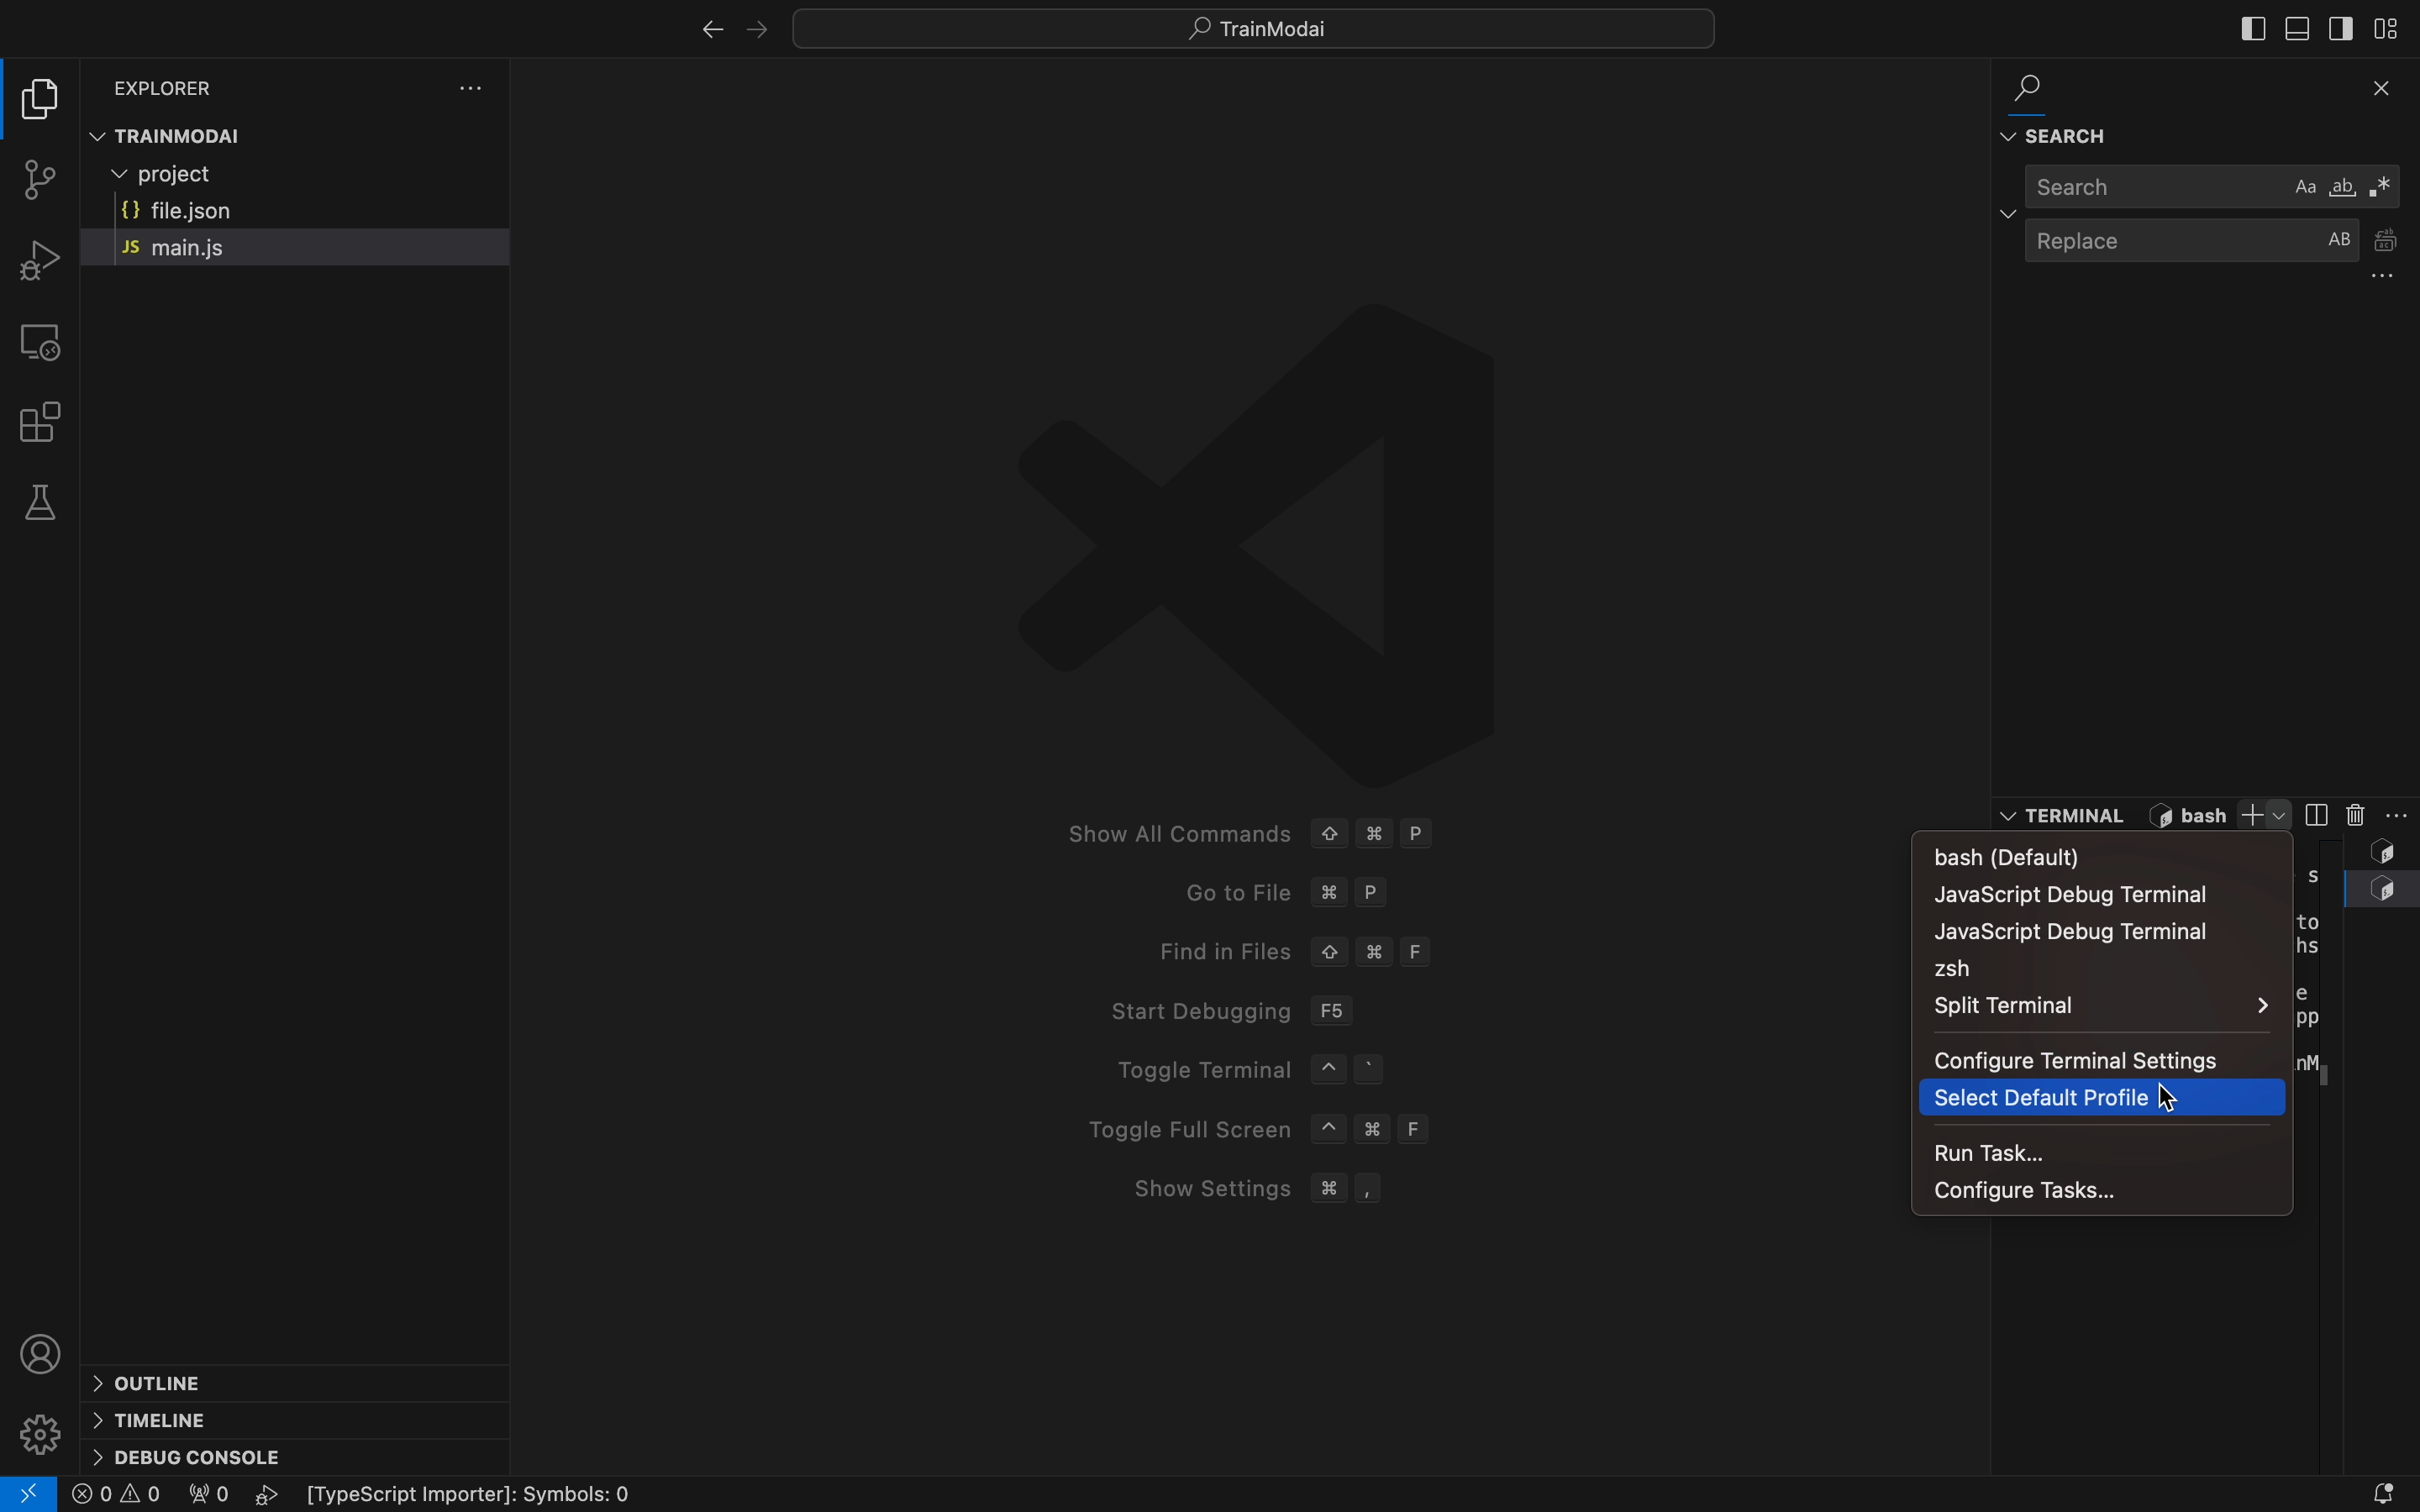 This screenshot has height=1512, width=2420. What do you see at coordinates (2353, 816) in the screenshot?
I see `delete` at bounding box center [2353, 816].